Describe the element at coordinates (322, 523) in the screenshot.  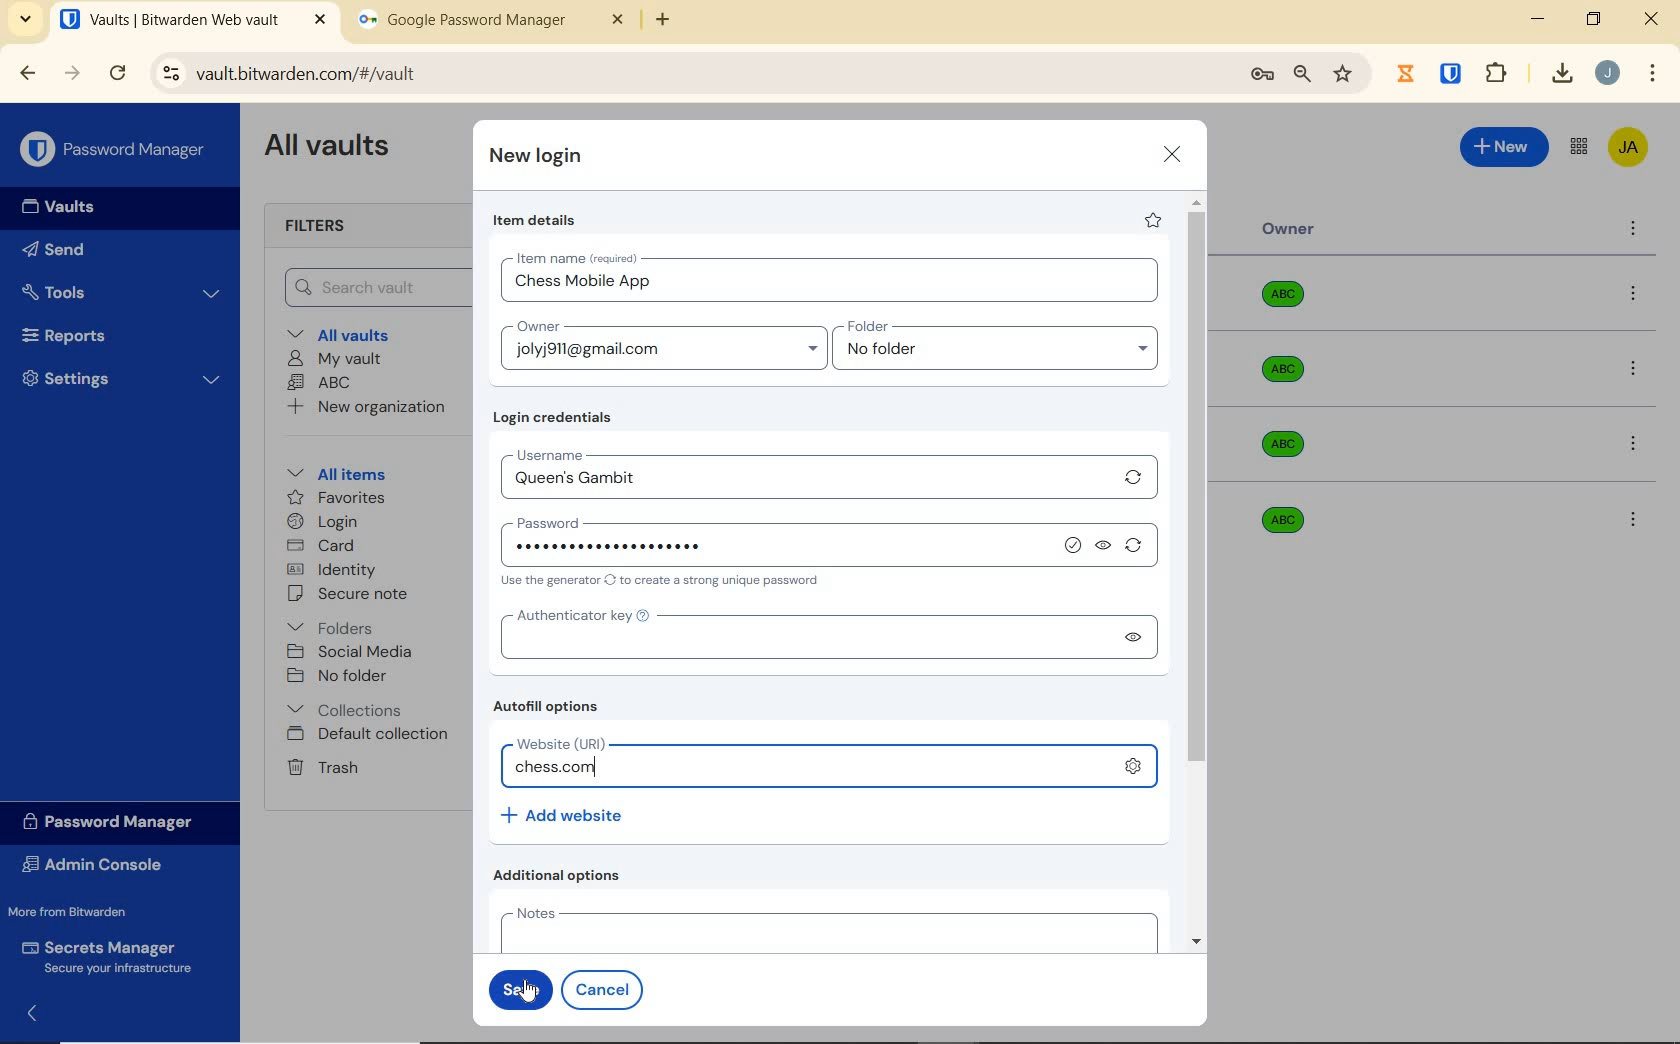
I see `login` at that location.